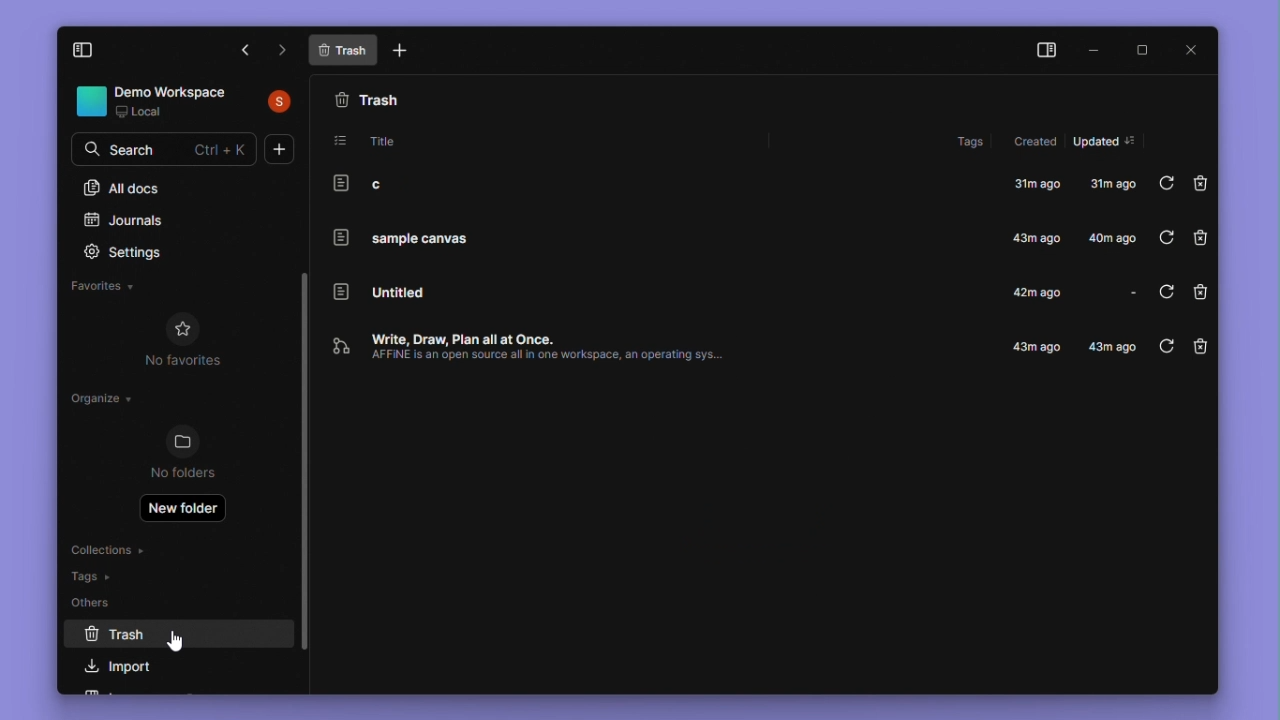 The width and height of the screenshot is (1280, 720). I want to click on Demo Workplace, so click(186, 102).